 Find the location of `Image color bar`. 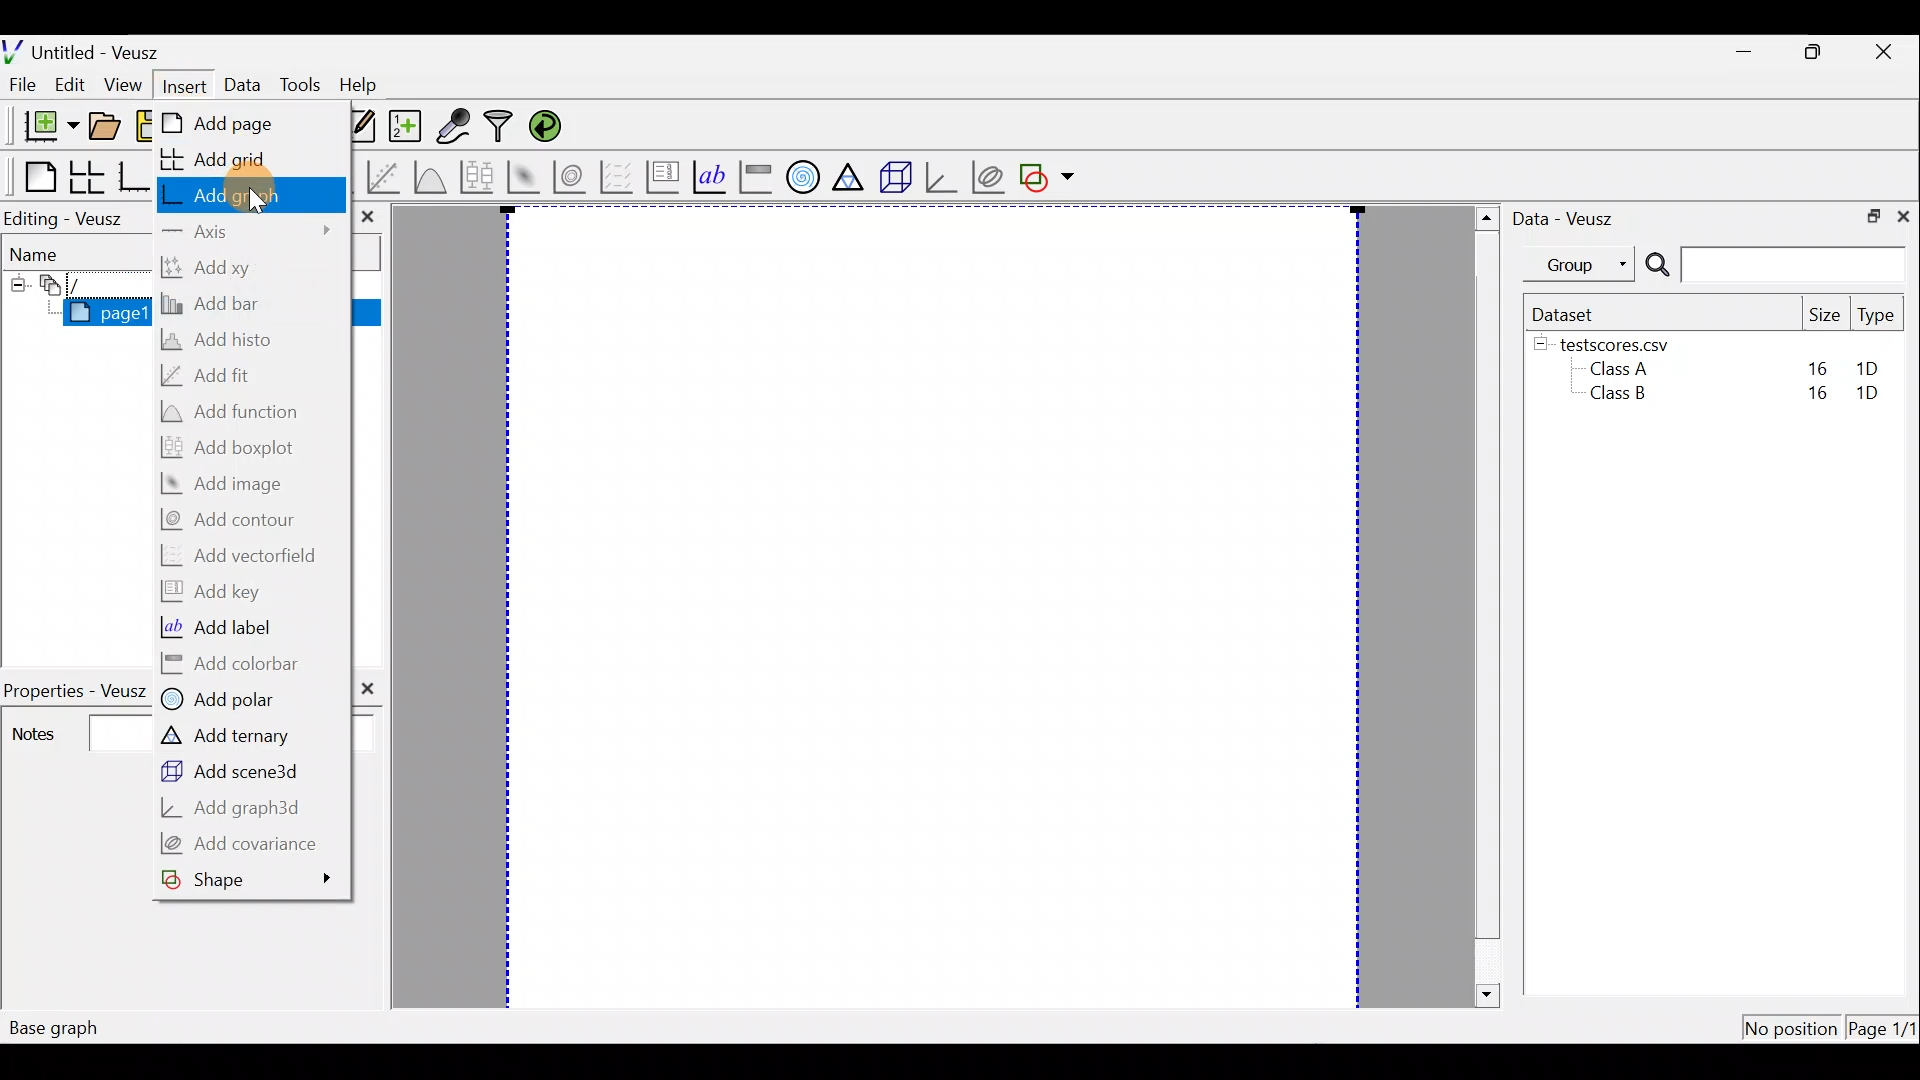

Image color bar is located at coordinates (756, 177).